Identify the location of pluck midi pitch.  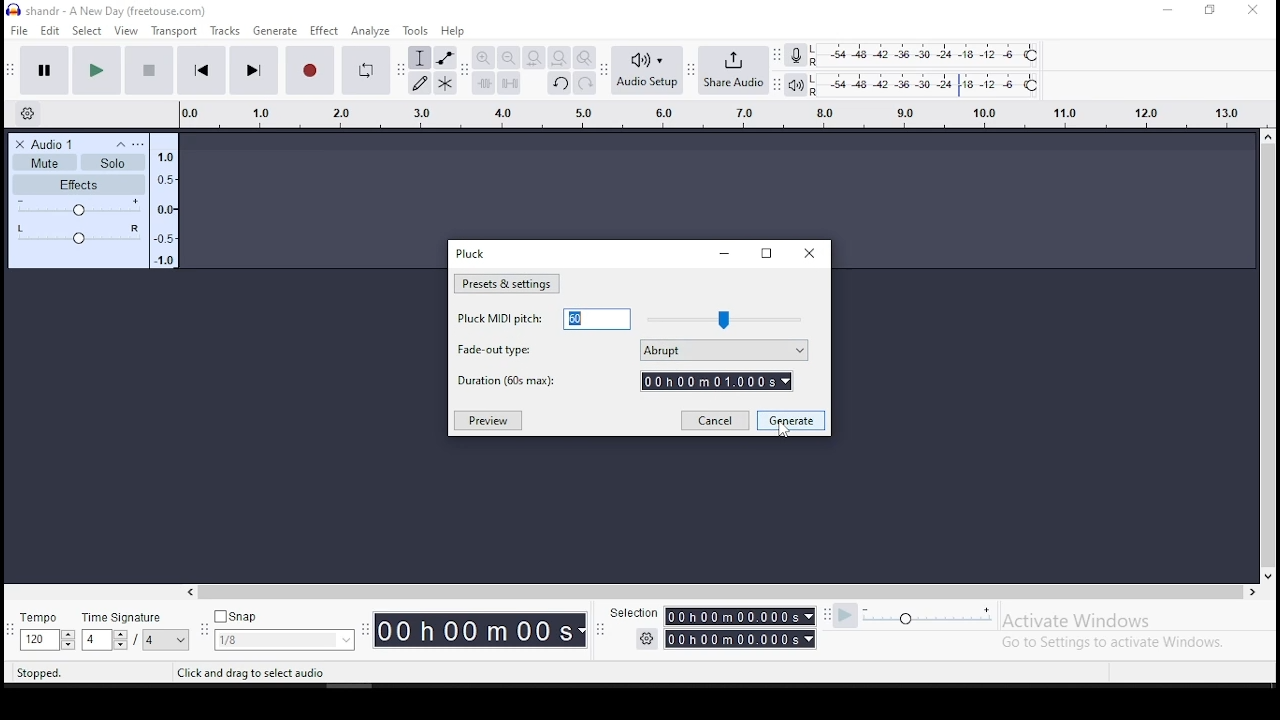
(543, 319).